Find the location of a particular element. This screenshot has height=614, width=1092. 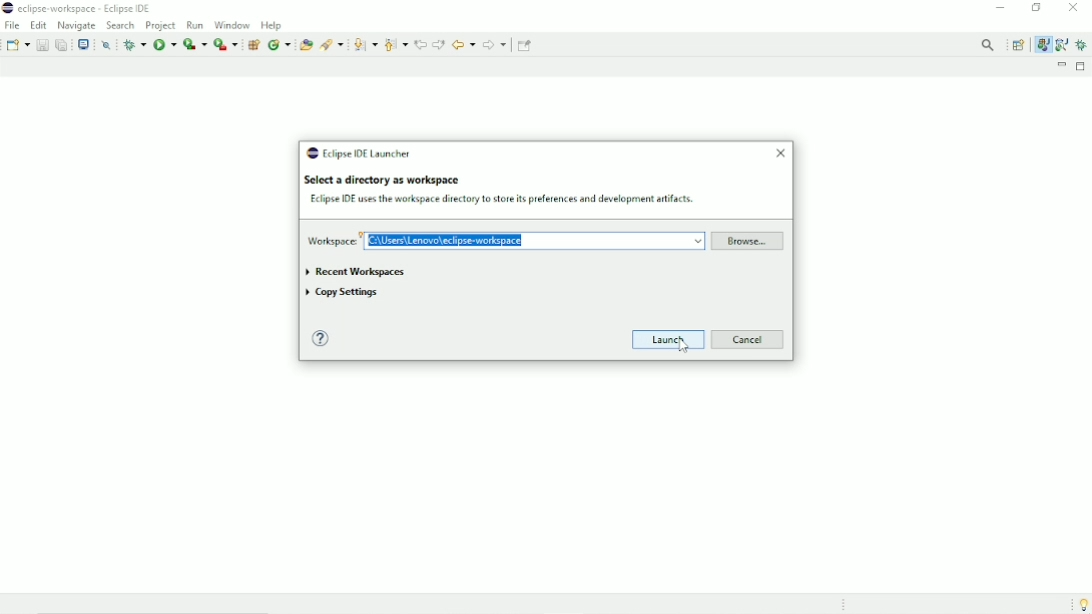

Open perspective is located at coordinates (1020, 44).